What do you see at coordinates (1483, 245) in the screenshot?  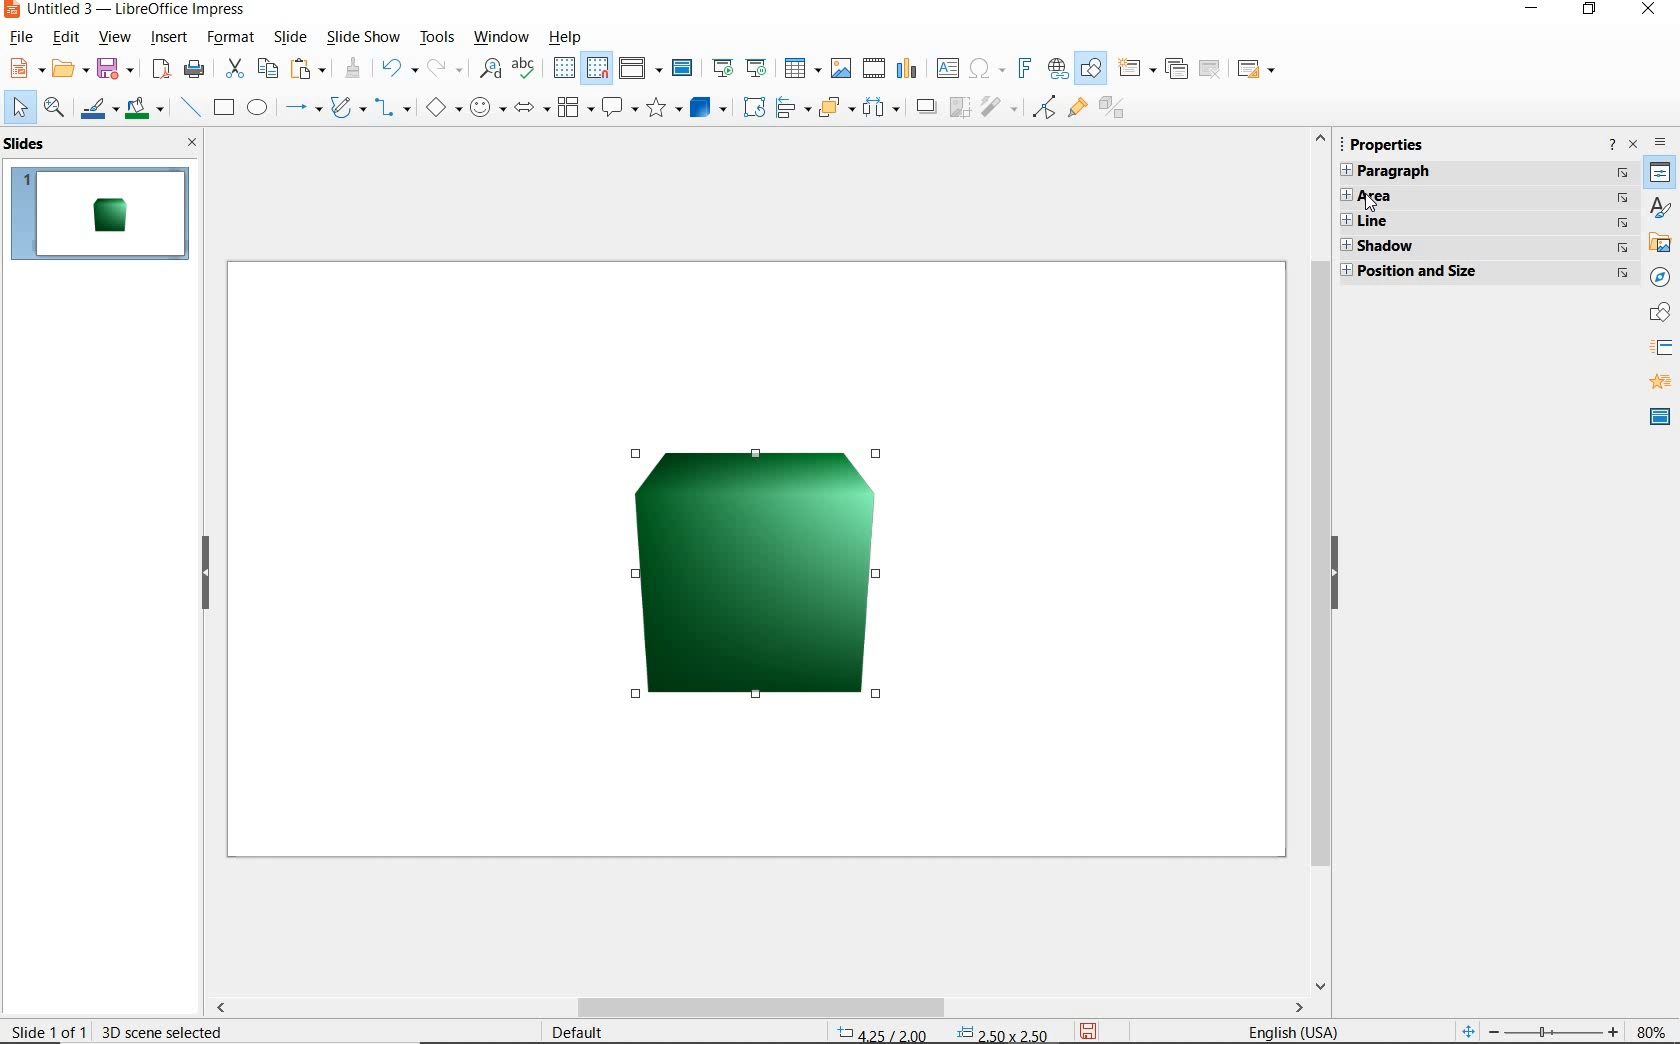 I see `SHADOW` at bounding box center [1483, 245].